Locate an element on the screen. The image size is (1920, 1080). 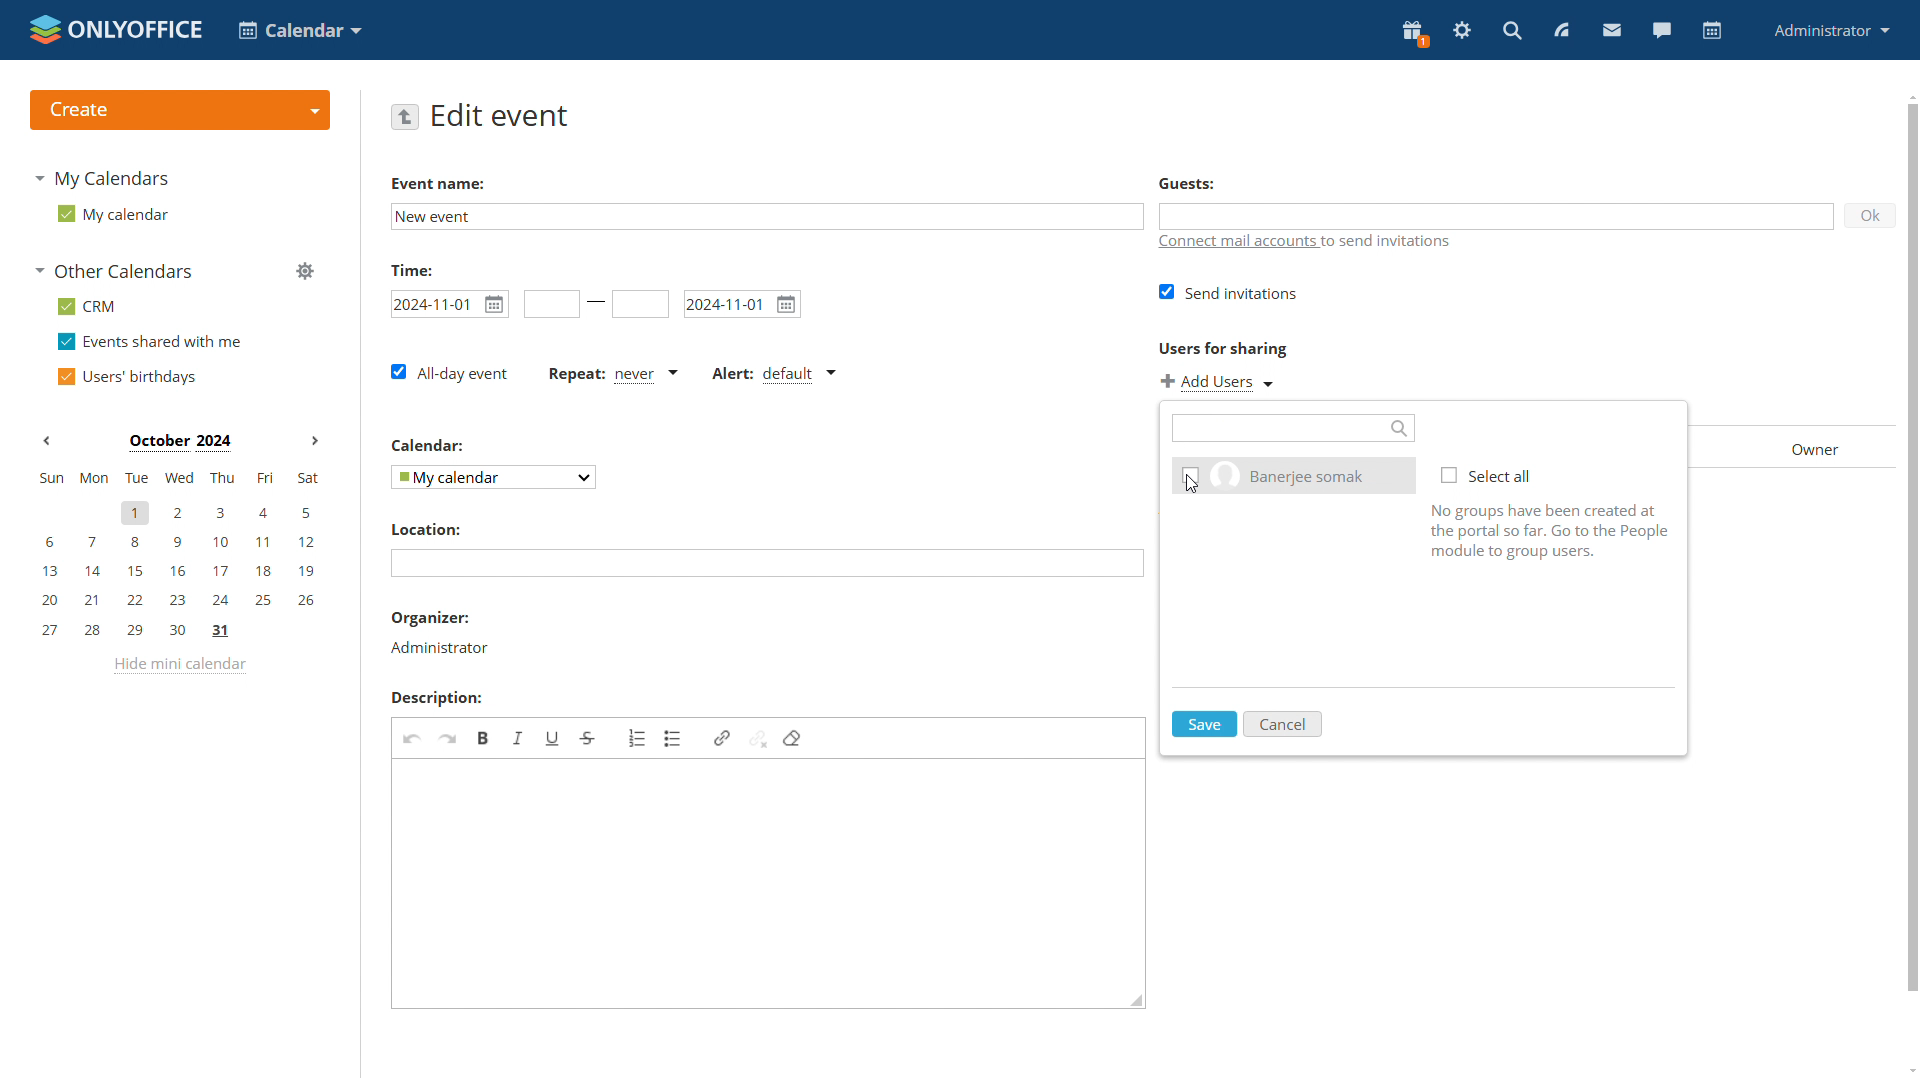
end date is located at coordinates (642, 304).